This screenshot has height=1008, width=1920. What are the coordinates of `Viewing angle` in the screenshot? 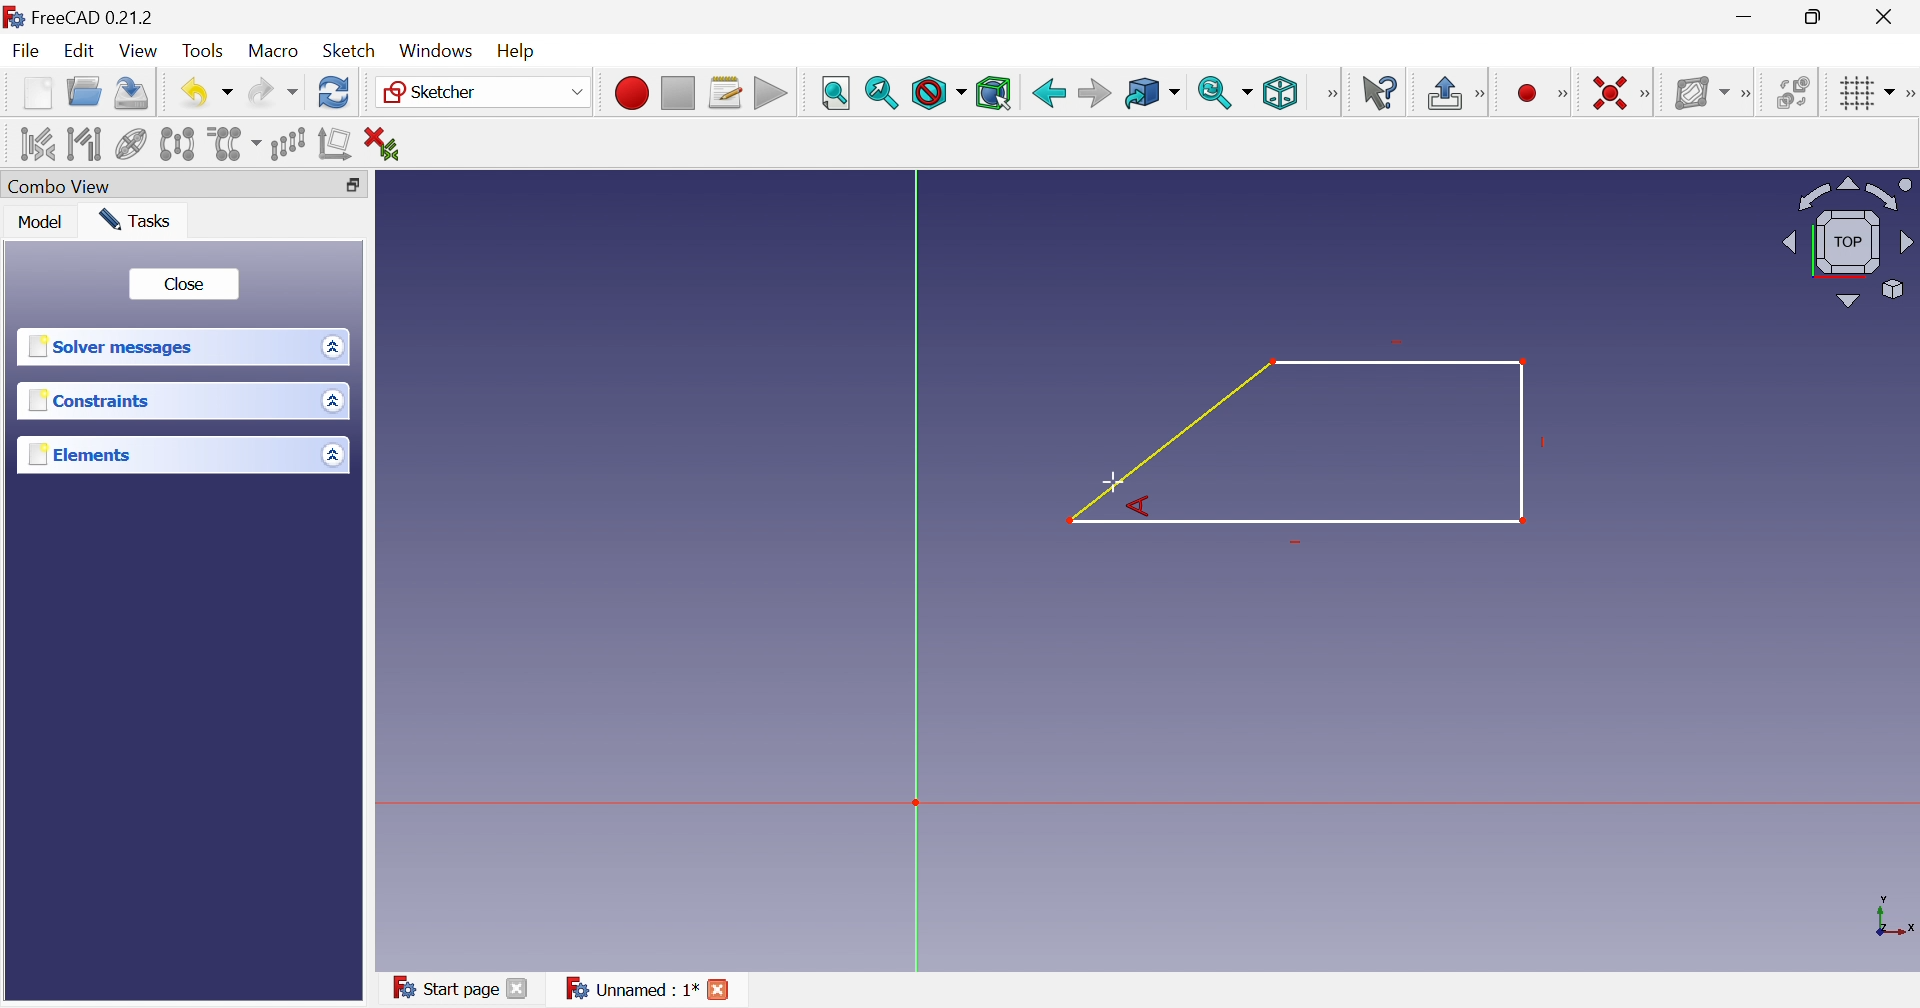 It's located at (1848, 240).